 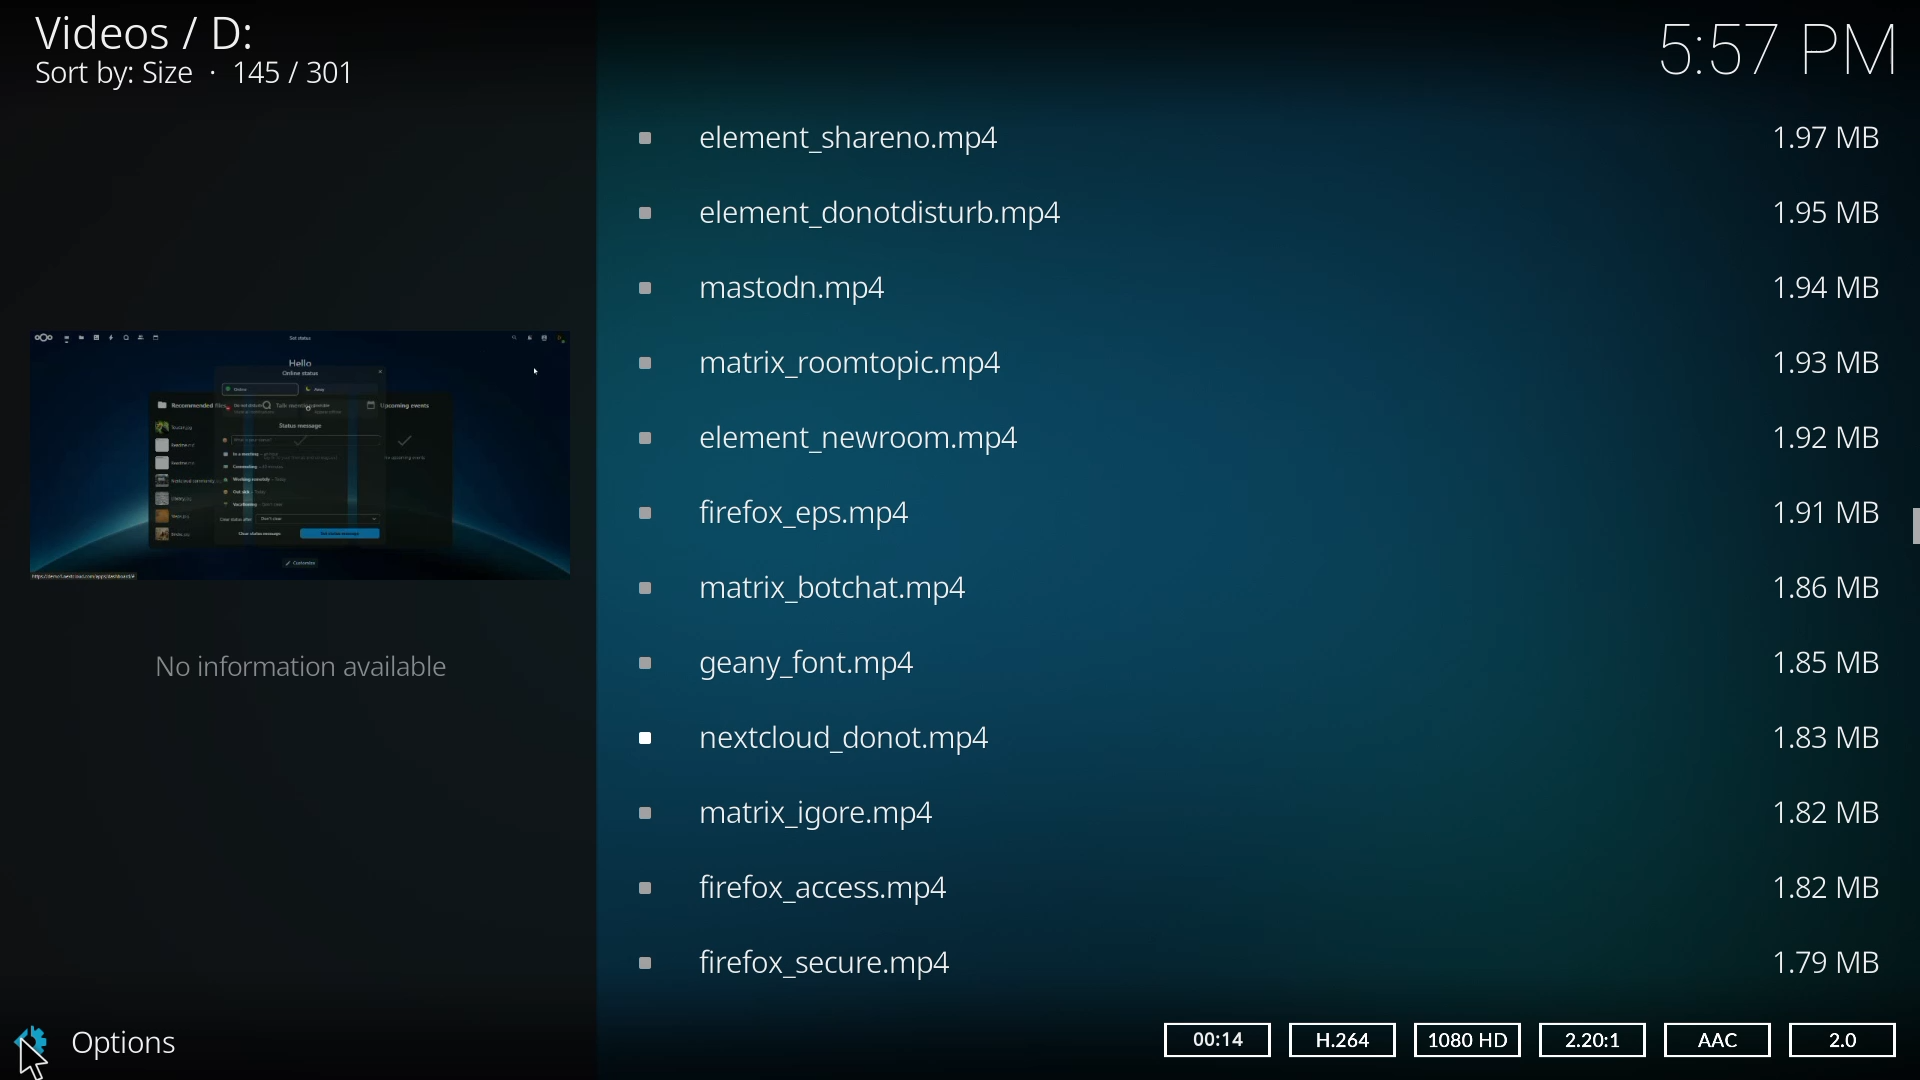 I want to click on video, so click(x=831, y=434).